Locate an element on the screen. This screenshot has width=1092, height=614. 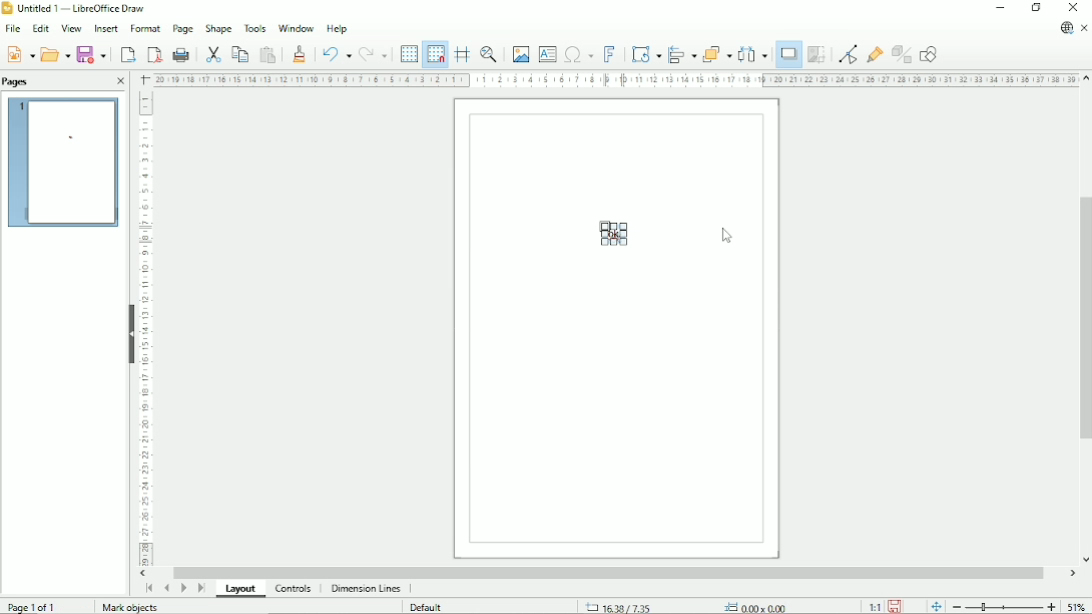
Distribute is located at coordinates (754, 54).